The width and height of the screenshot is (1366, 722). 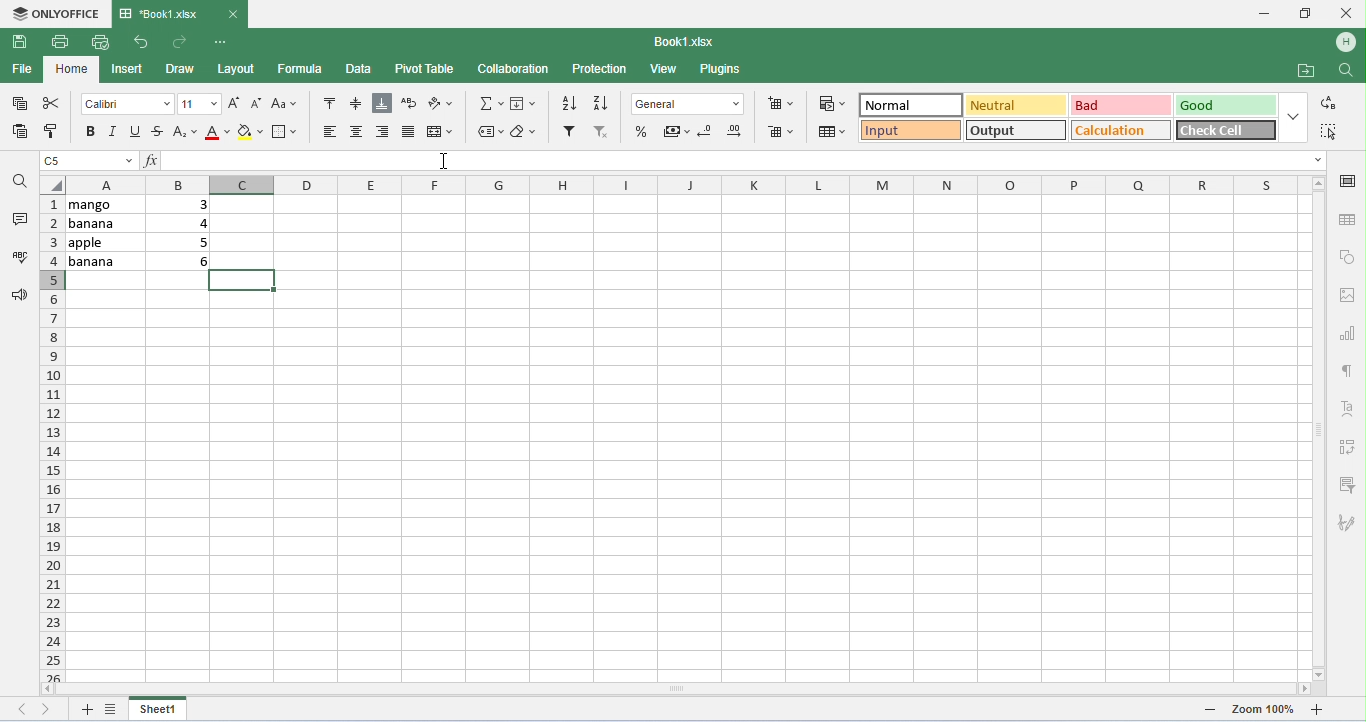 What do you see at coordinates (1223, 106) in the screenshot?
I see `good` at bounding box center [1223, 106].